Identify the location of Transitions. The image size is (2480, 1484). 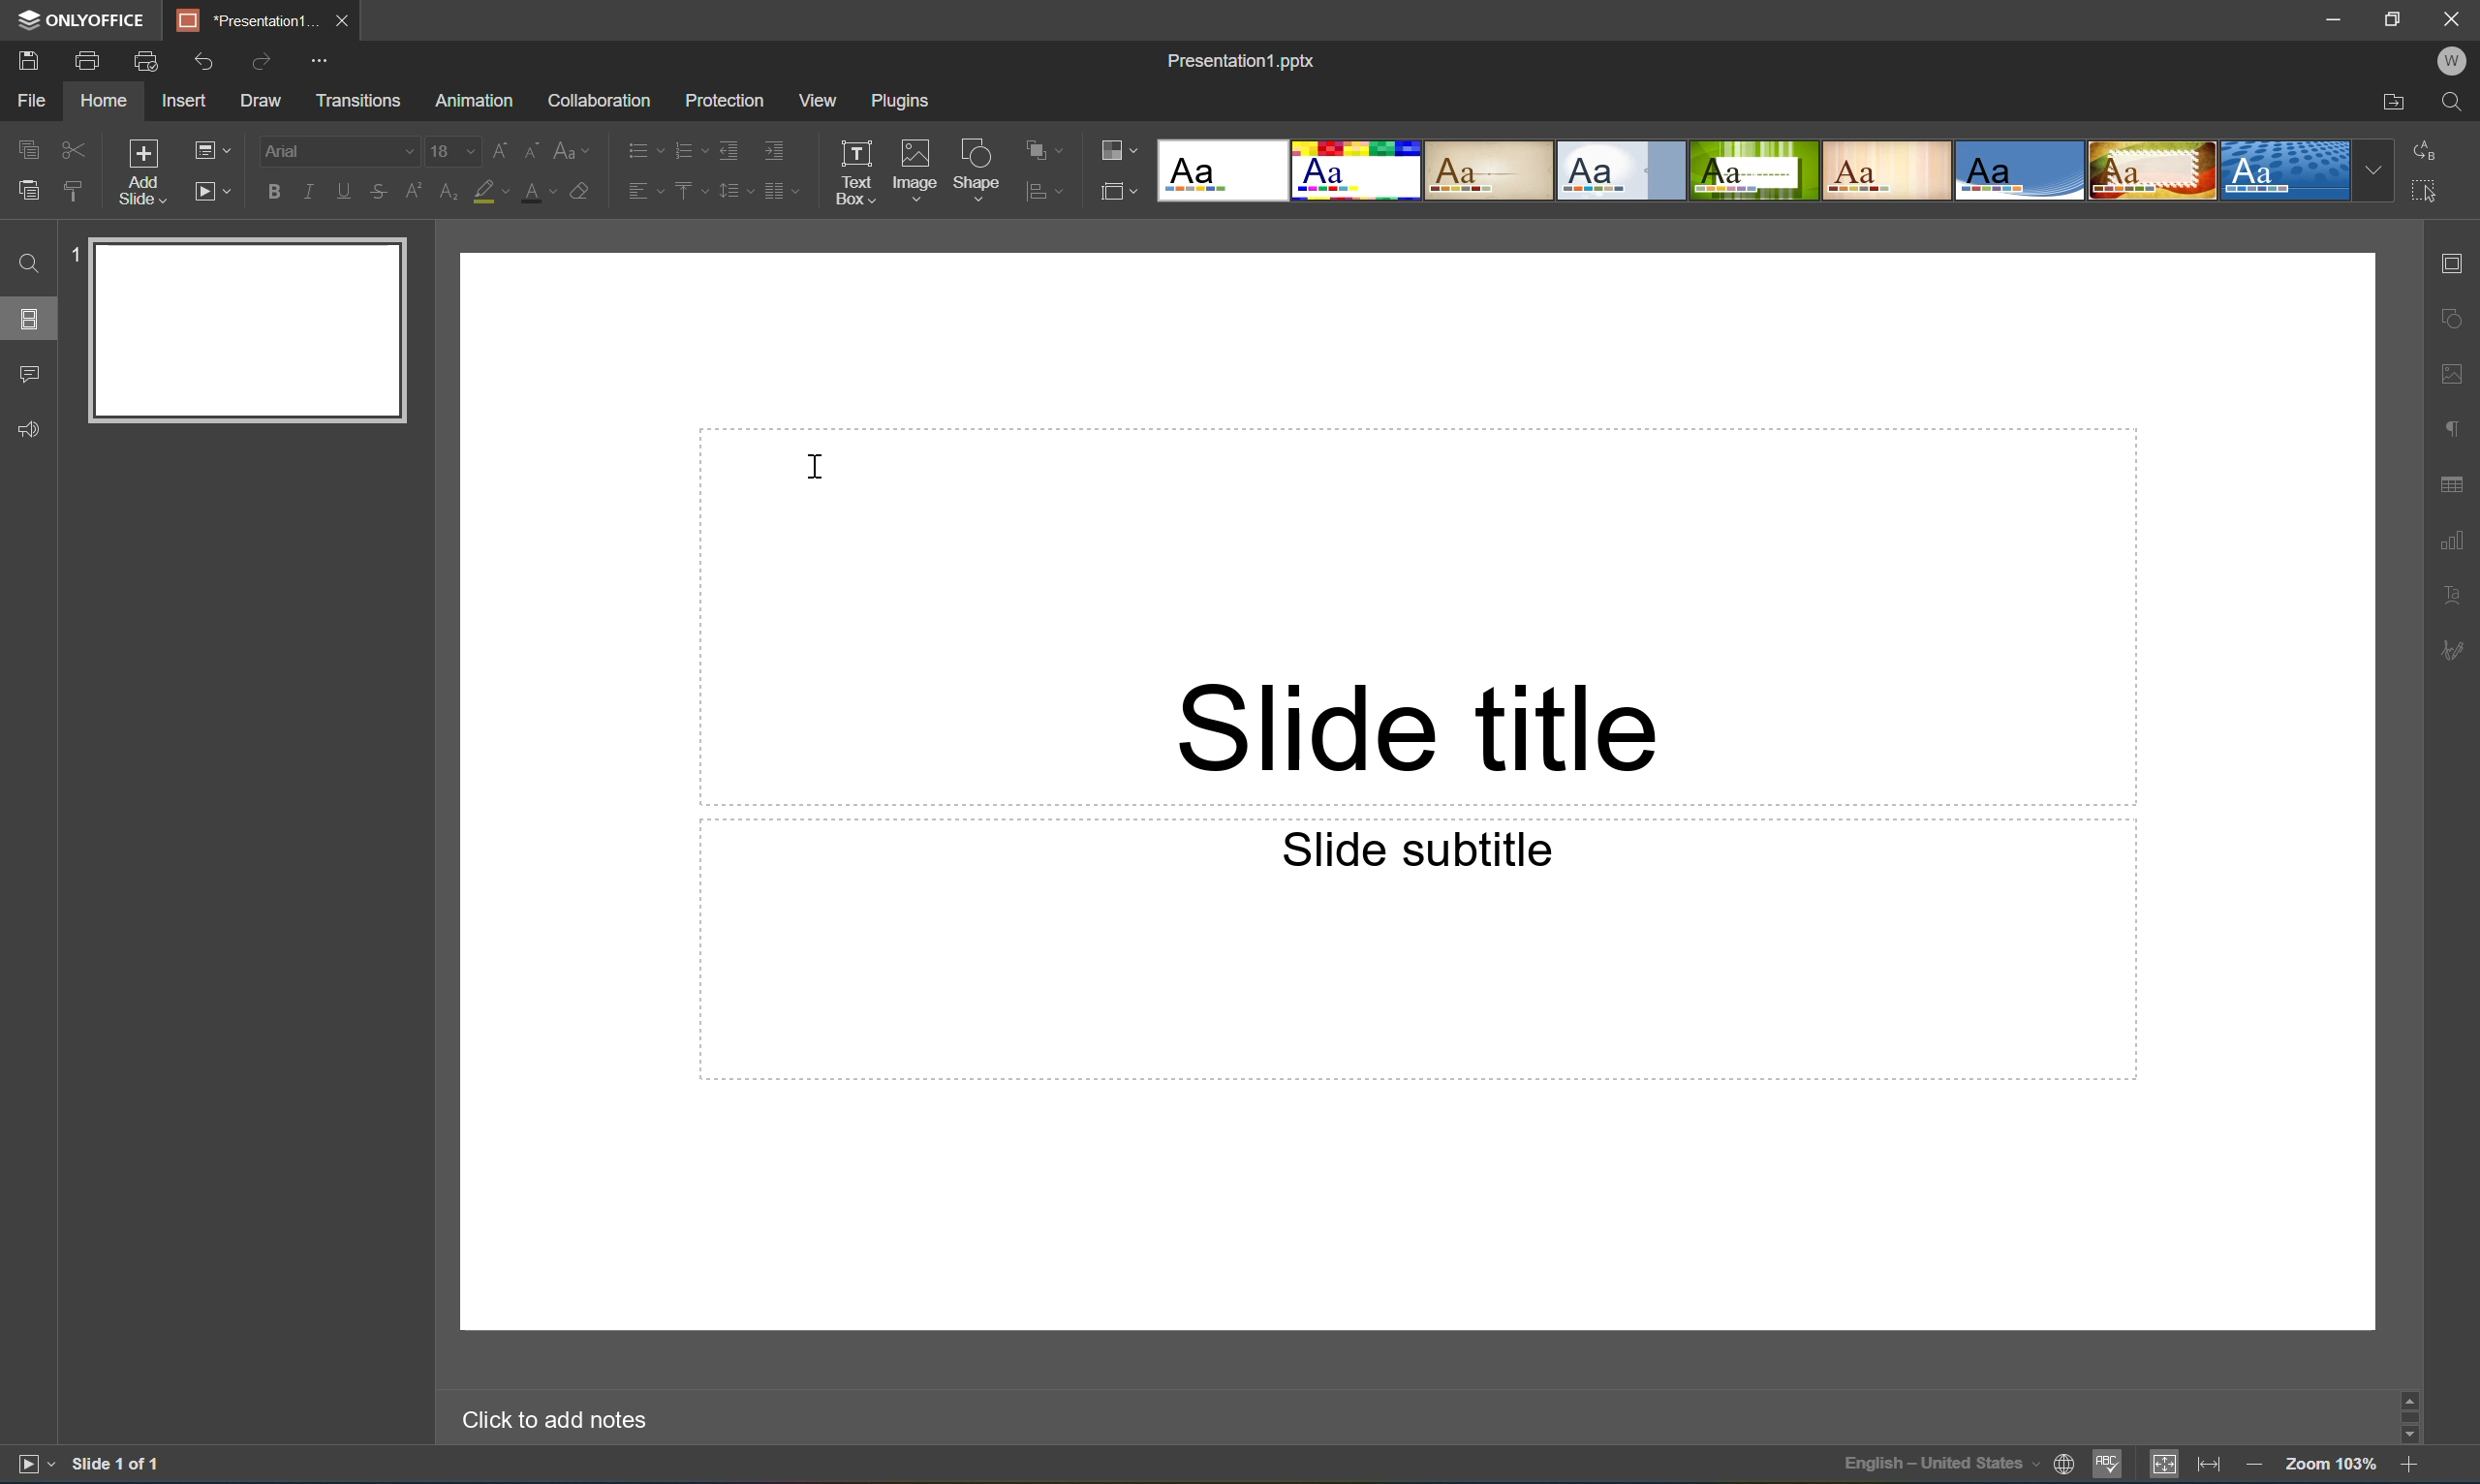
(360, 101).